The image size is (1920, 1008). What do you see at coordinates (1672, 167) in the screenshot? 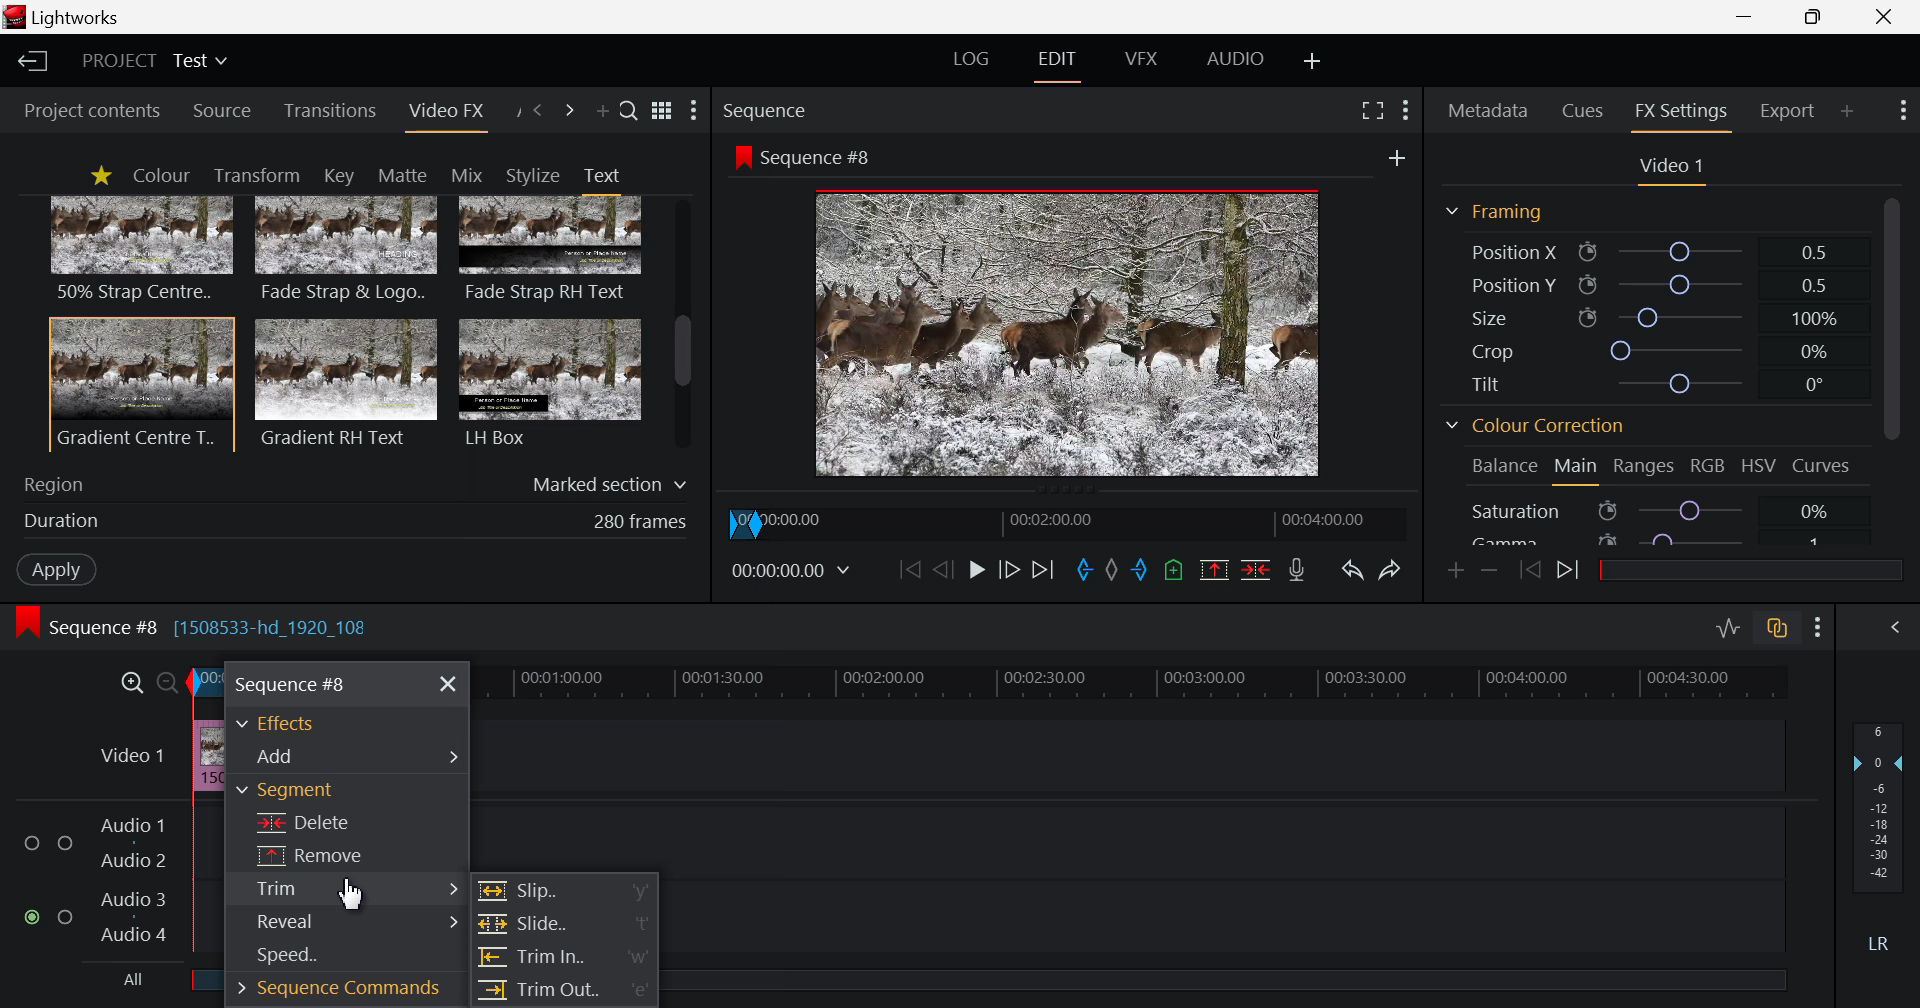
I see `Video Settings` at bounding box center [1672, 167].